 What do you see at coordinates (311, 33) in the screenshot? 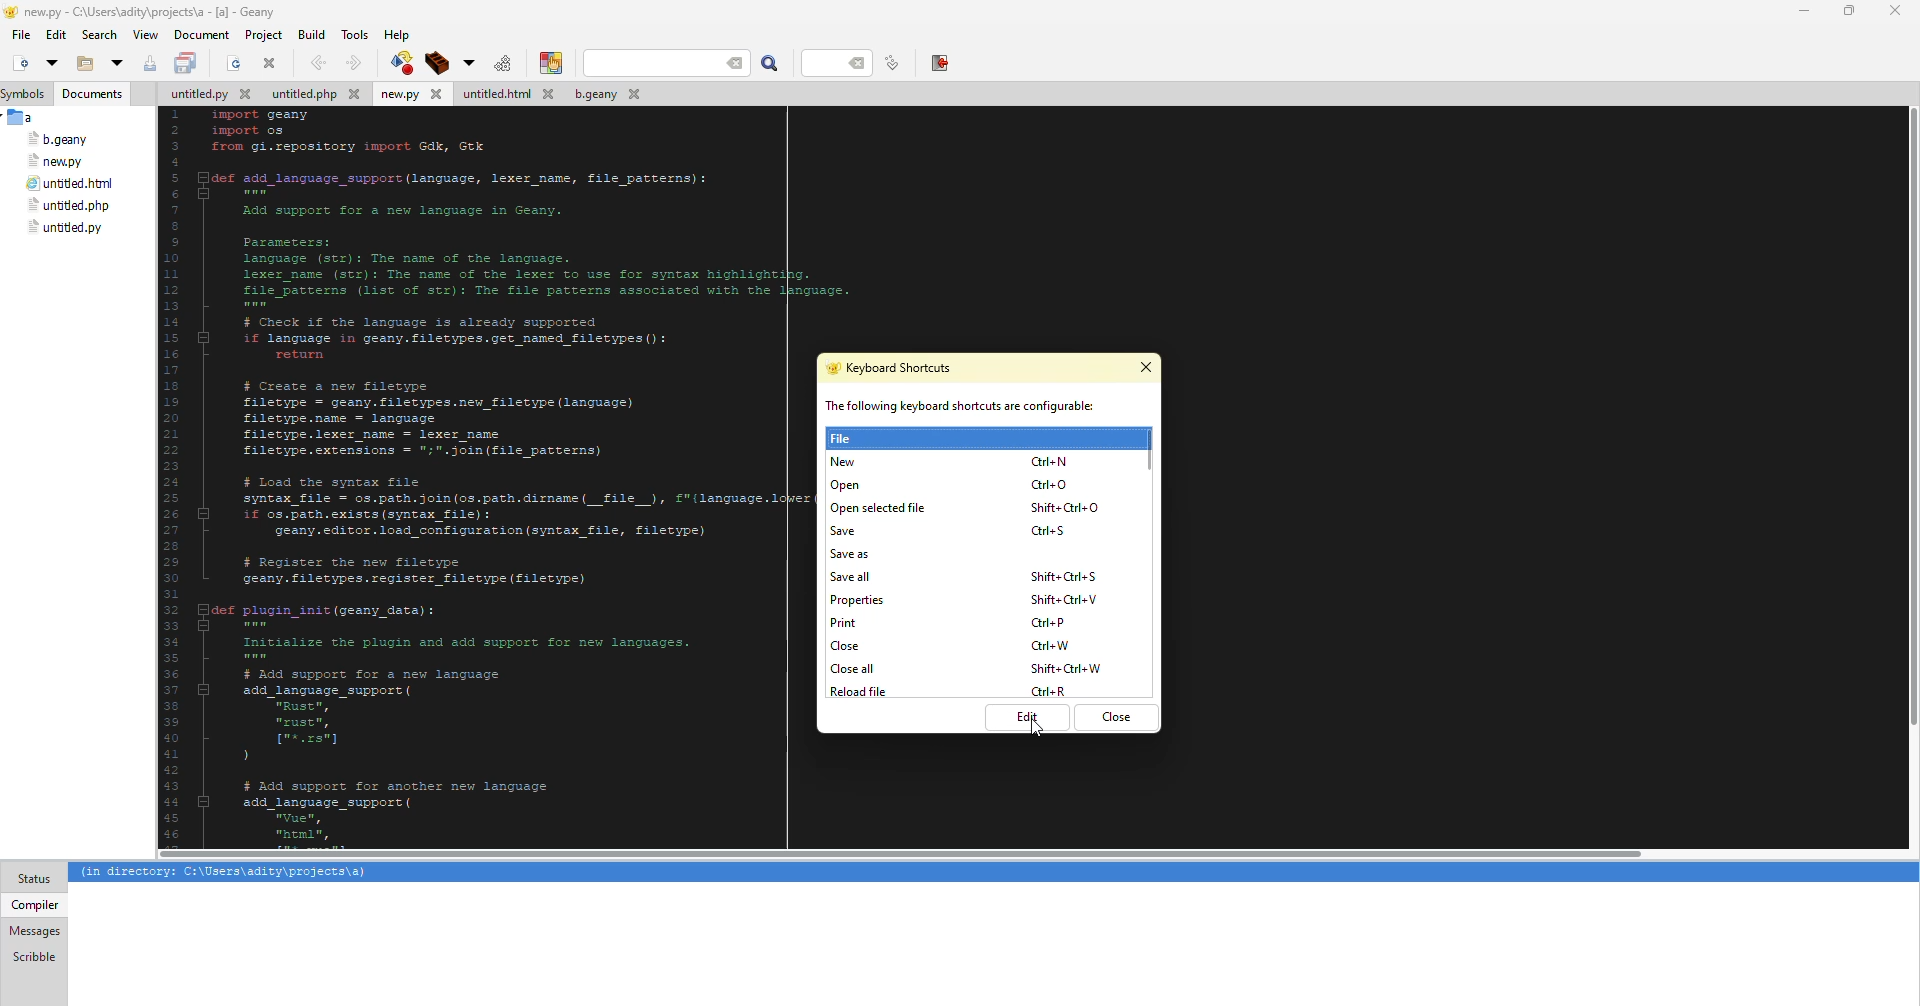
I see `build` at bounding box center [311, 33].